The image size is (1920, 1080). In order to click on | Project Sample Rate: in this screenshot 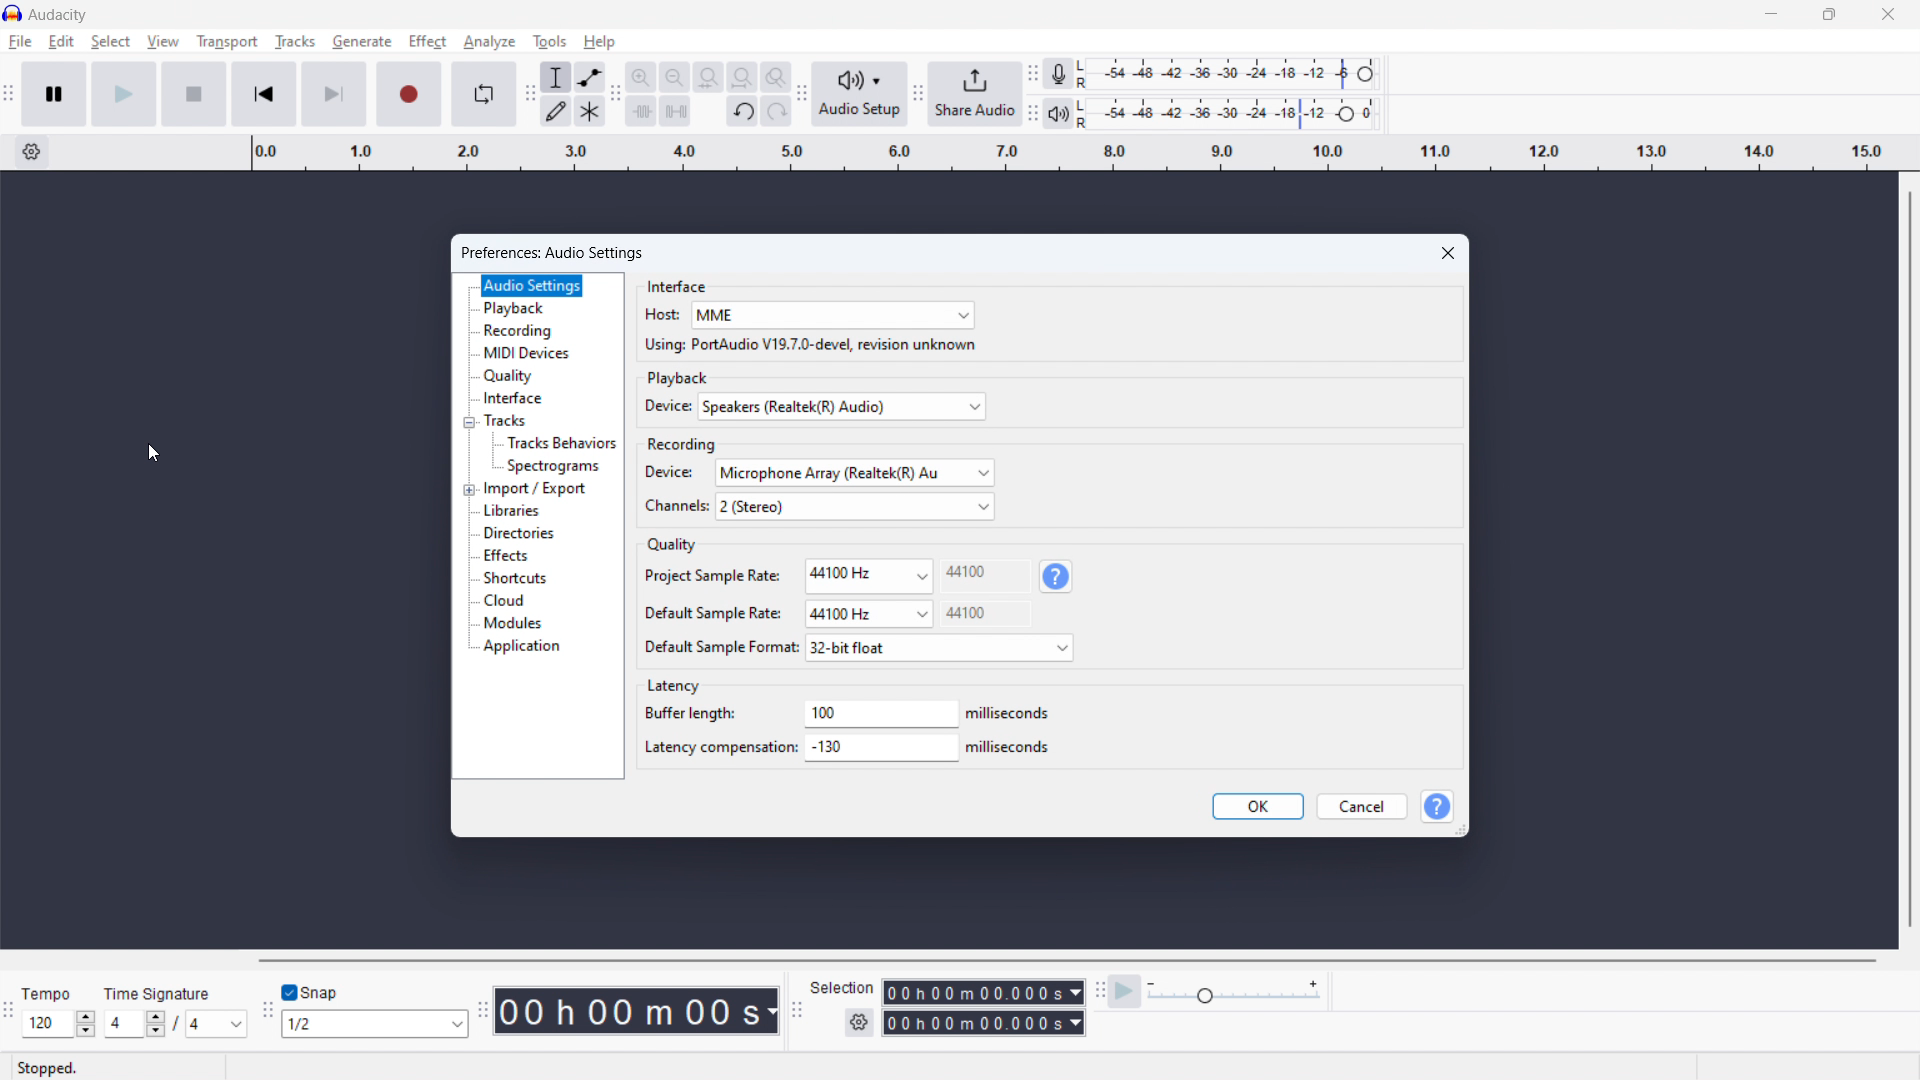, I will do `click(713, 577)`.